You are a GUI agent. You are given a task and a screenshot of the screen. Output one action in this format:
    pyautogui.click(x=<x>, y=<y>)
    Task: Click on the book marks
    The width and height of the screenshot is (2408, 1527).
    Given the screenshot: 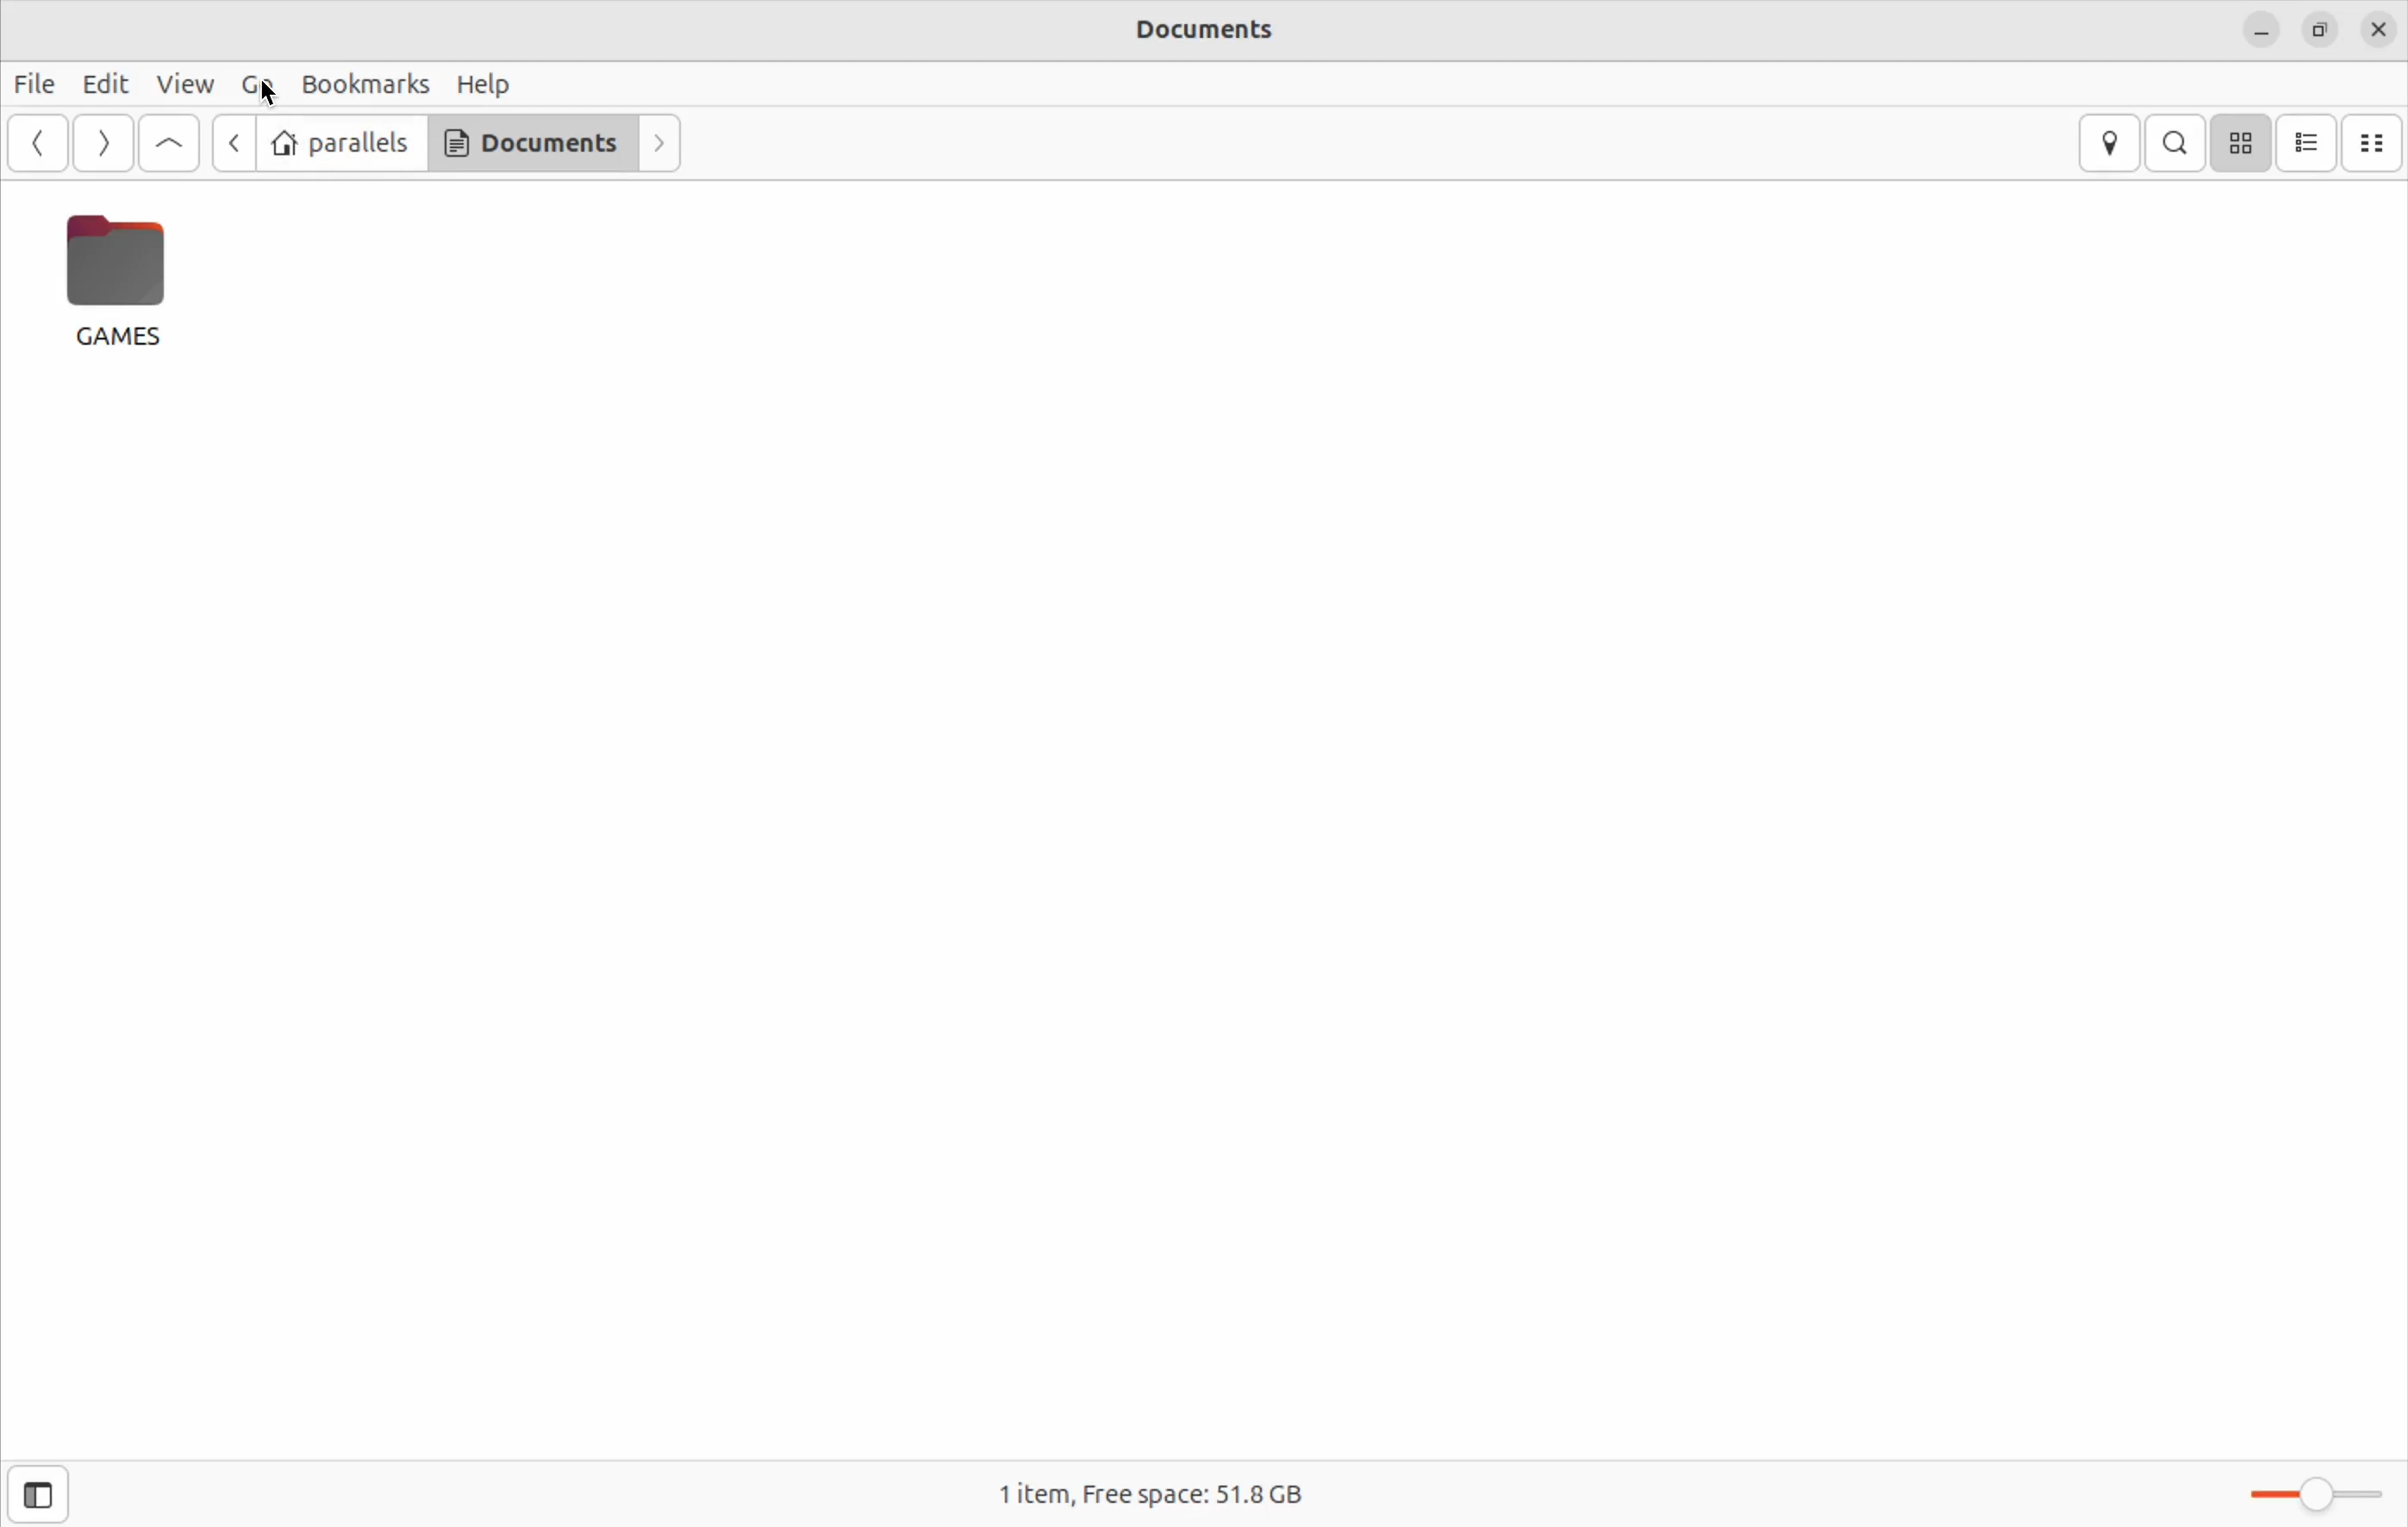 What is the action you would take?
    pyautogui.click(x=363, y=85)
    